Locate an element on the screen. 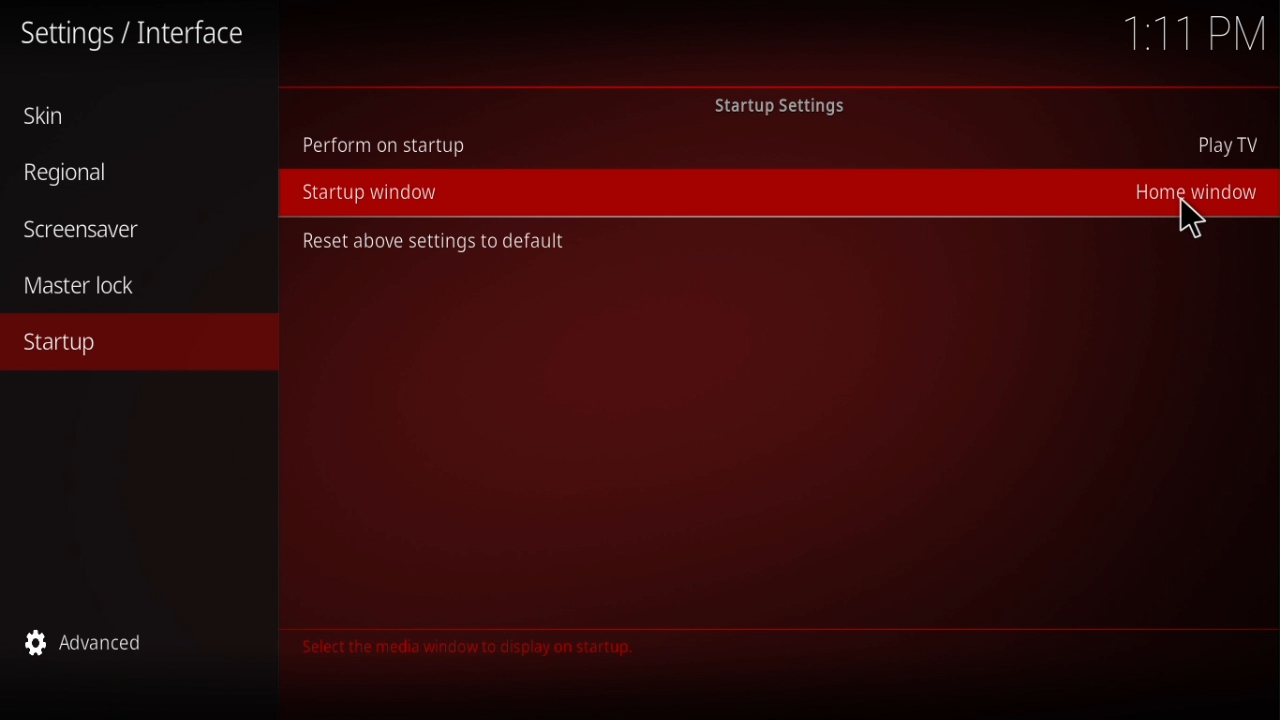 This screenshot has width=1280, height=720. startup is located at coordinates (64, 344).